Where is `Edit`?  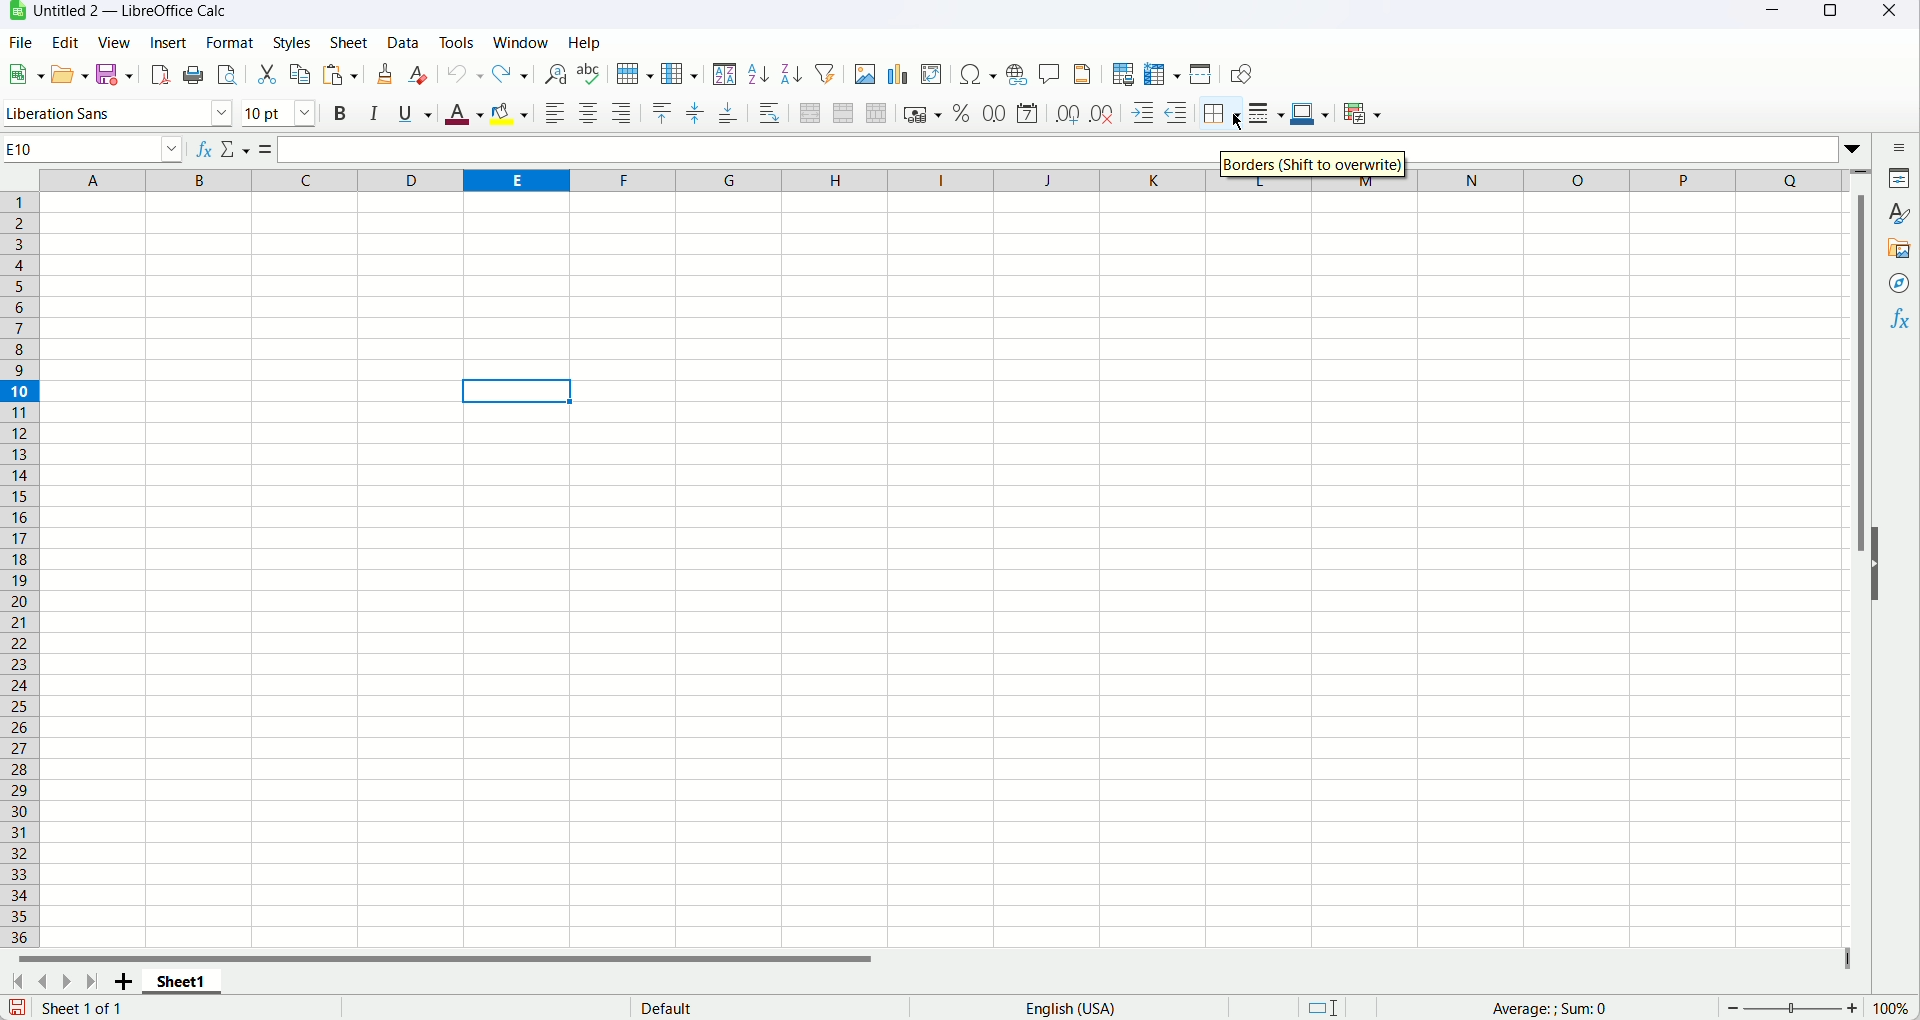
Edit is located at coordinates (66, 41).